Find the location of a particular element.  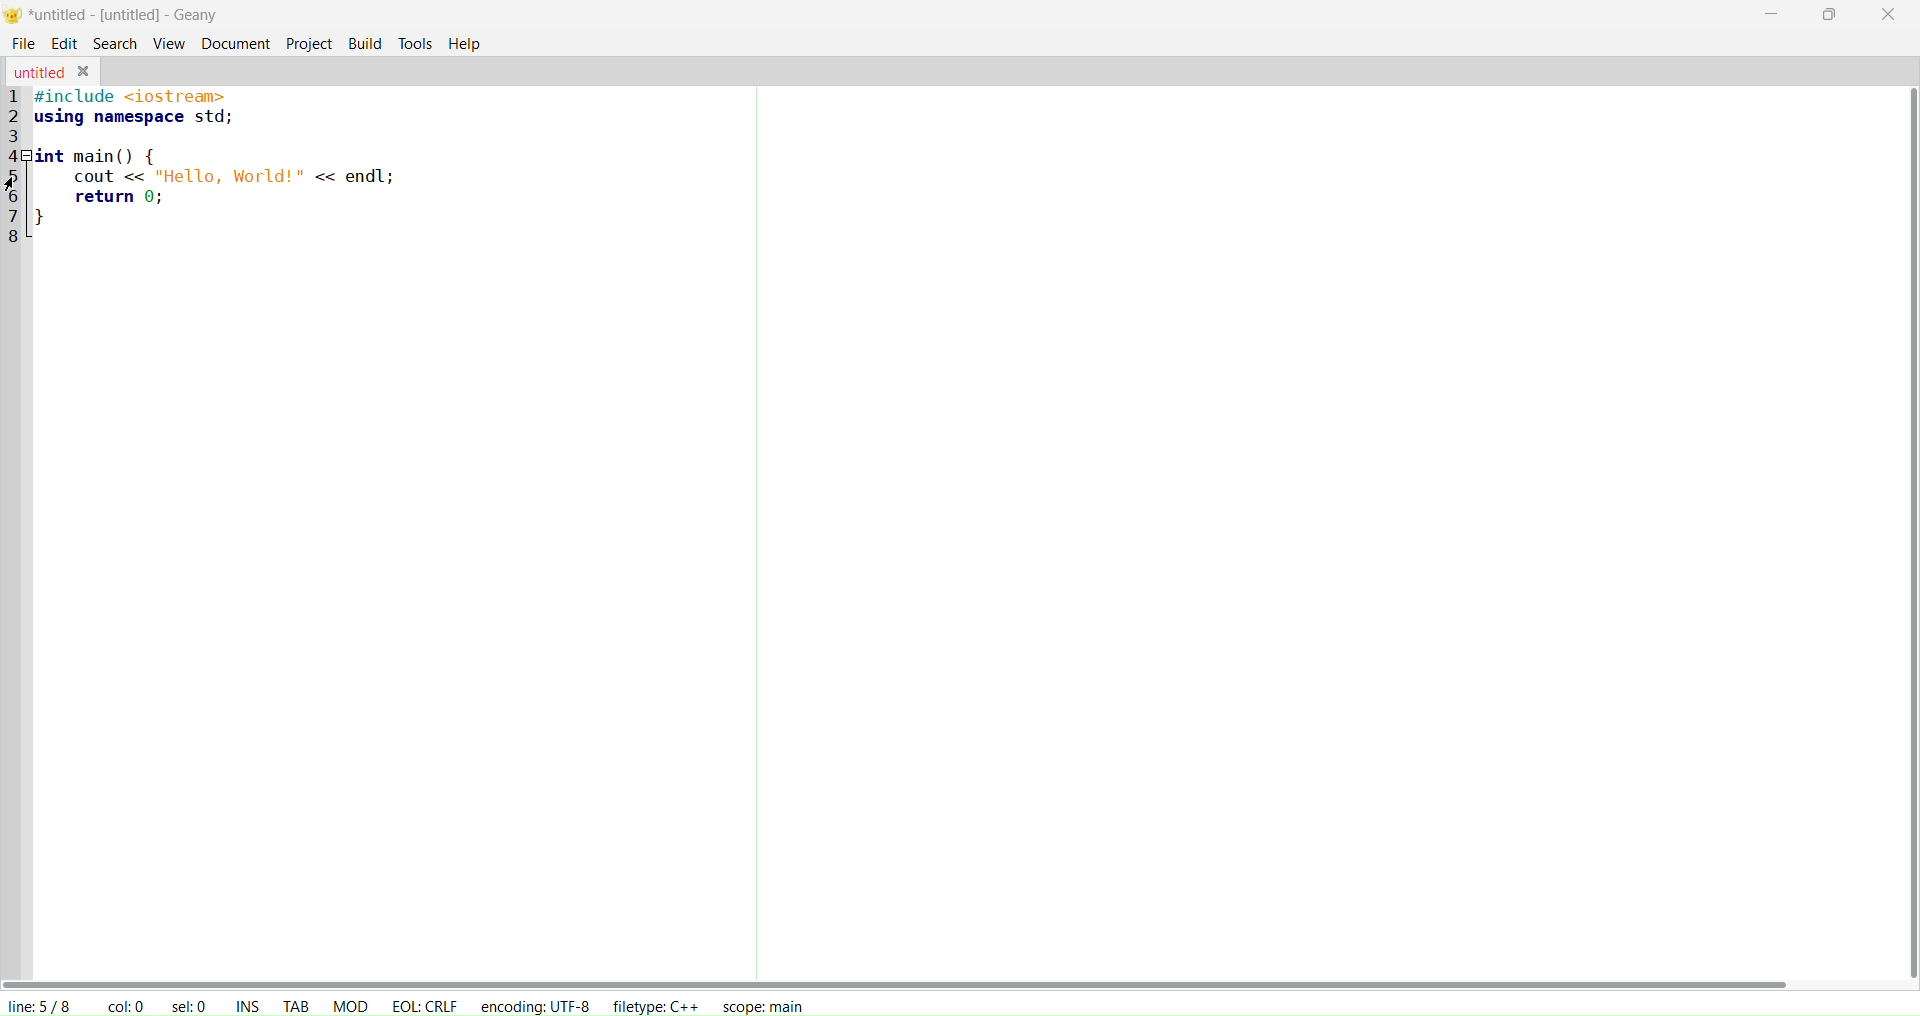

maxisimize is located at coordinates (1830, 13).